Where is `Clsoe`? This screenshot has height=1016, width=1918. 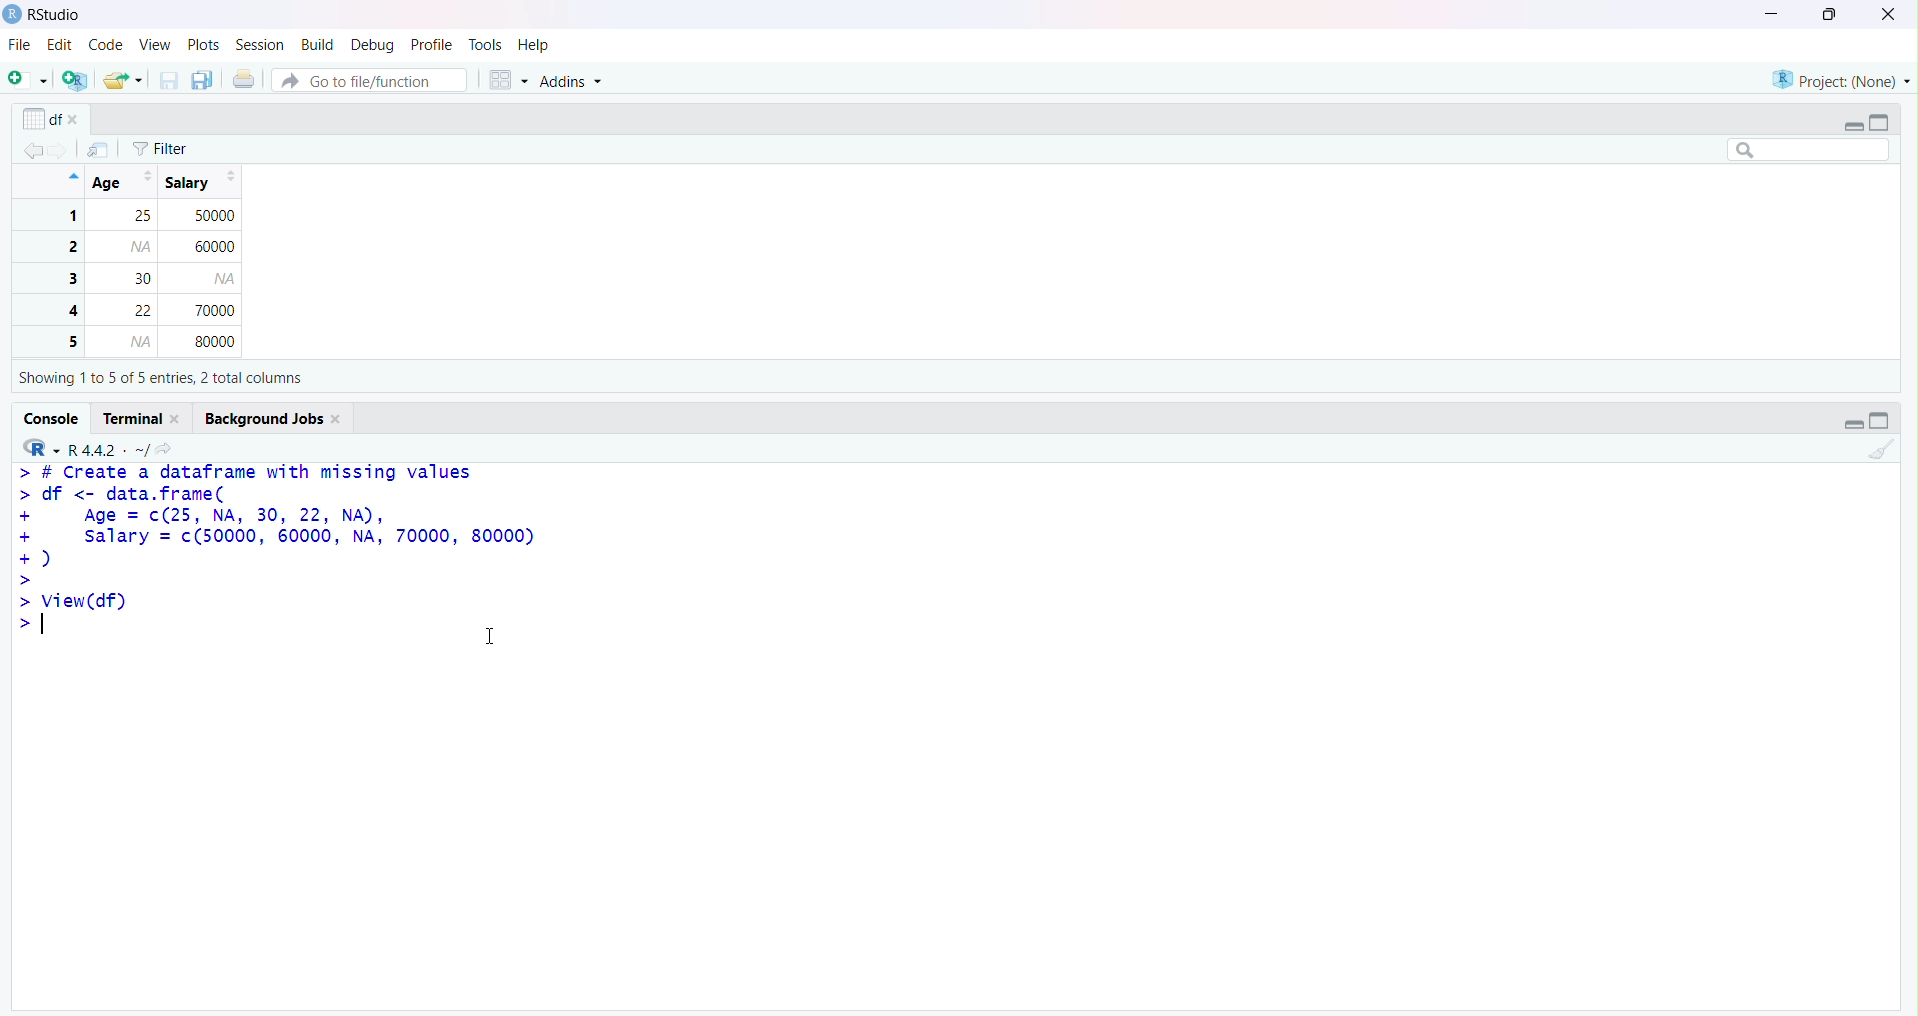 Clsoe is located at coordinates (1889, 15).